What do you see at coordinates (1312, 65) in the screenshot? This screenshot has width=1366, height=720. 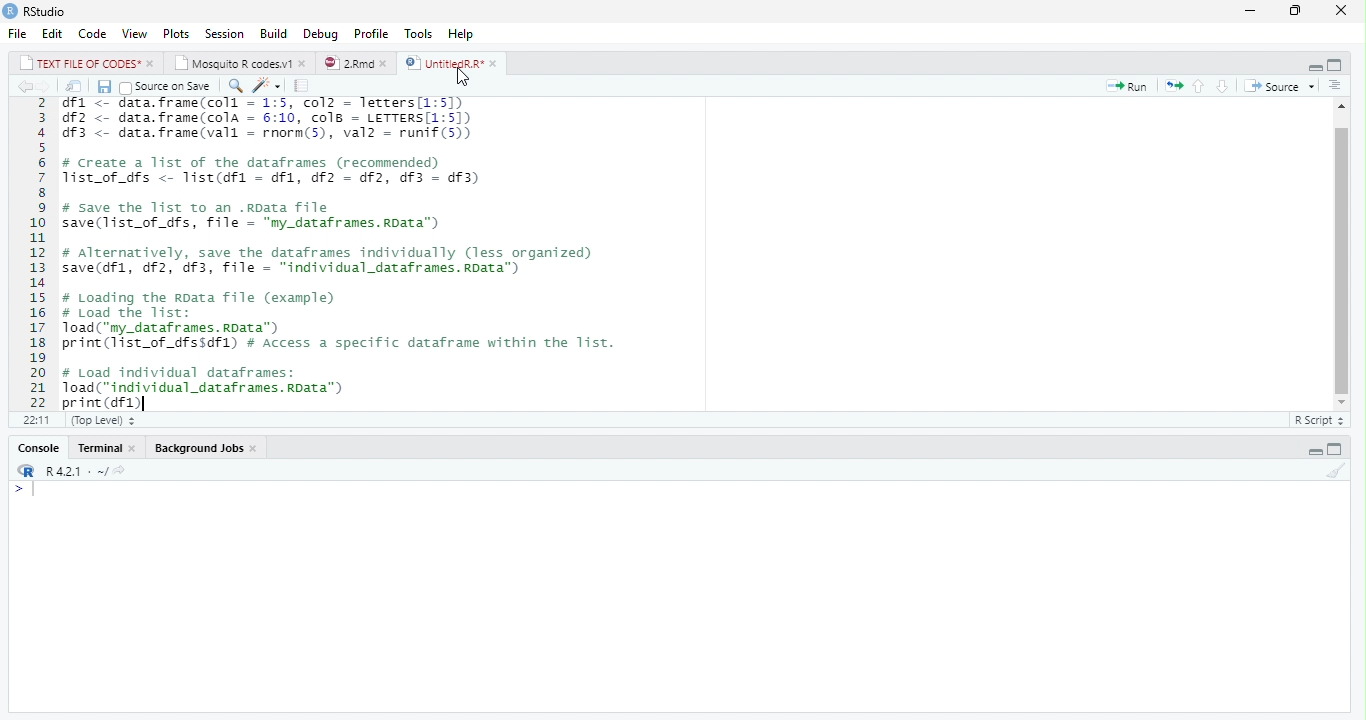 I see `Hide` at bounding box center [1312, 65].